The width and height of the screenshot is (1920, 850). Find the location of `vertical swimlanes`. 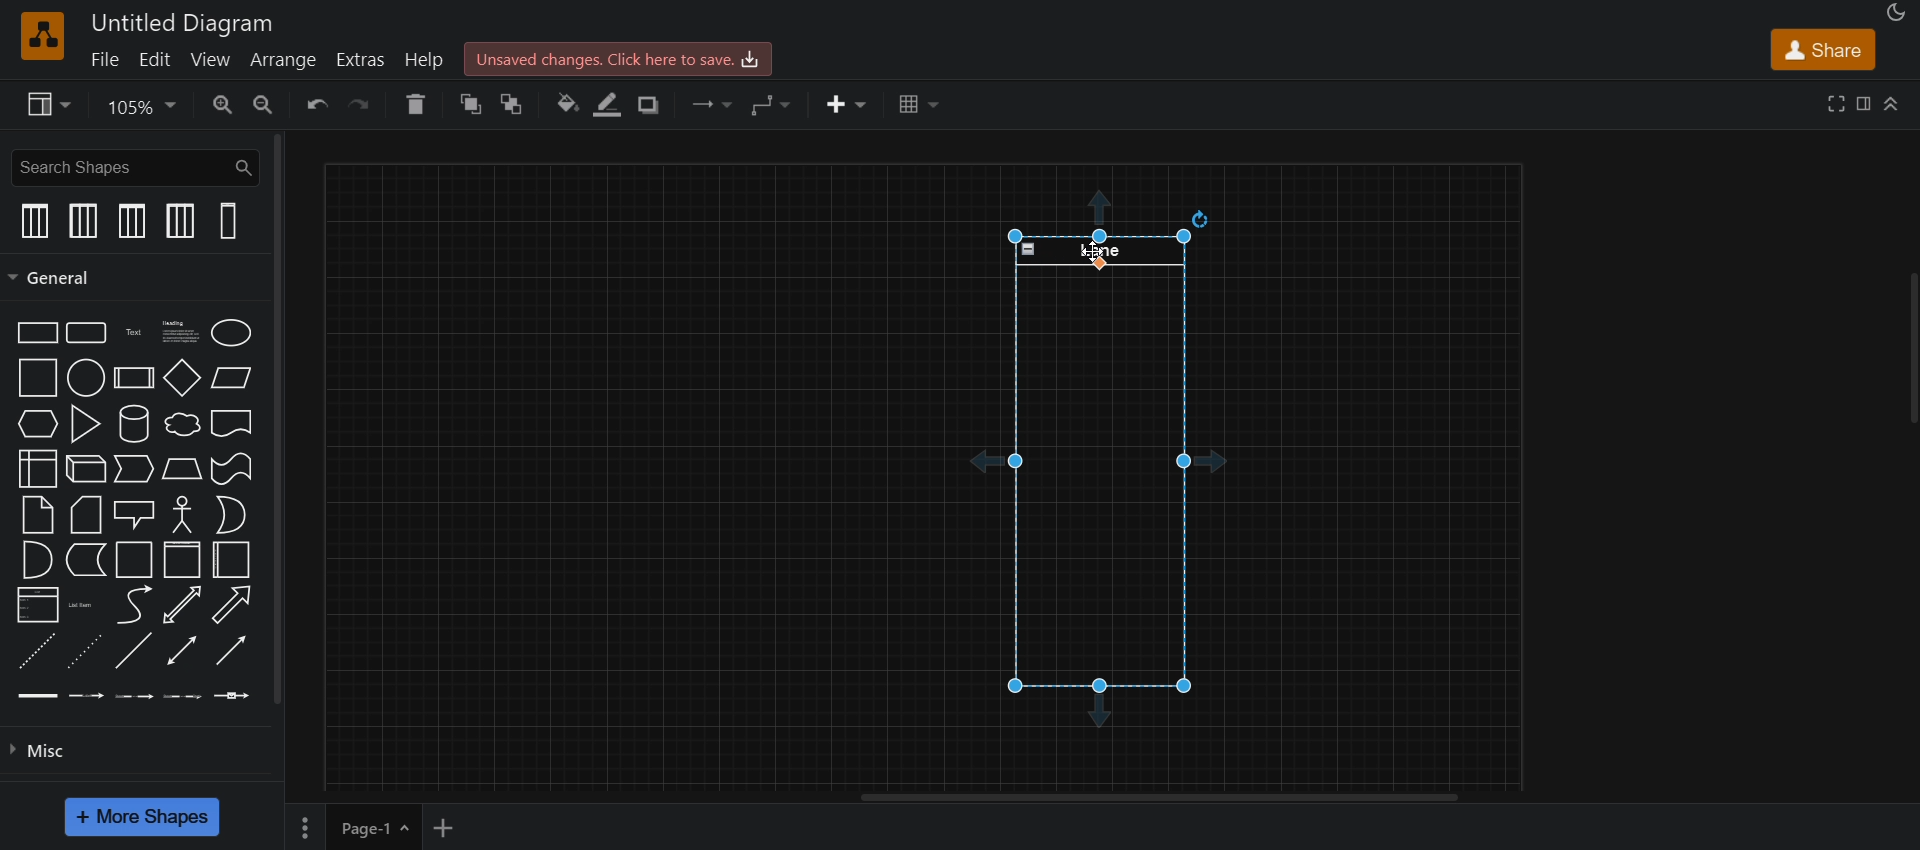

vertical swimlanes is located at coordinates (229, 223).